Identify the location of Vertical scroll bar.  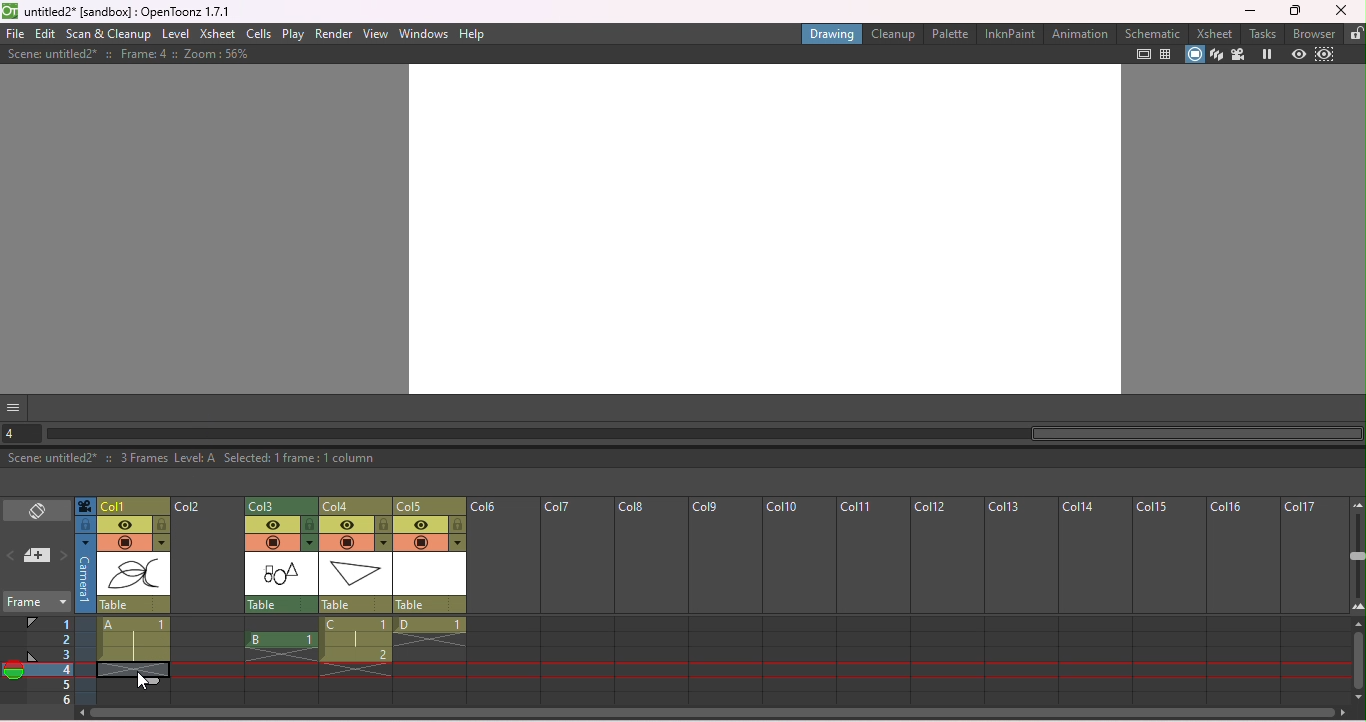
(1358, 662).